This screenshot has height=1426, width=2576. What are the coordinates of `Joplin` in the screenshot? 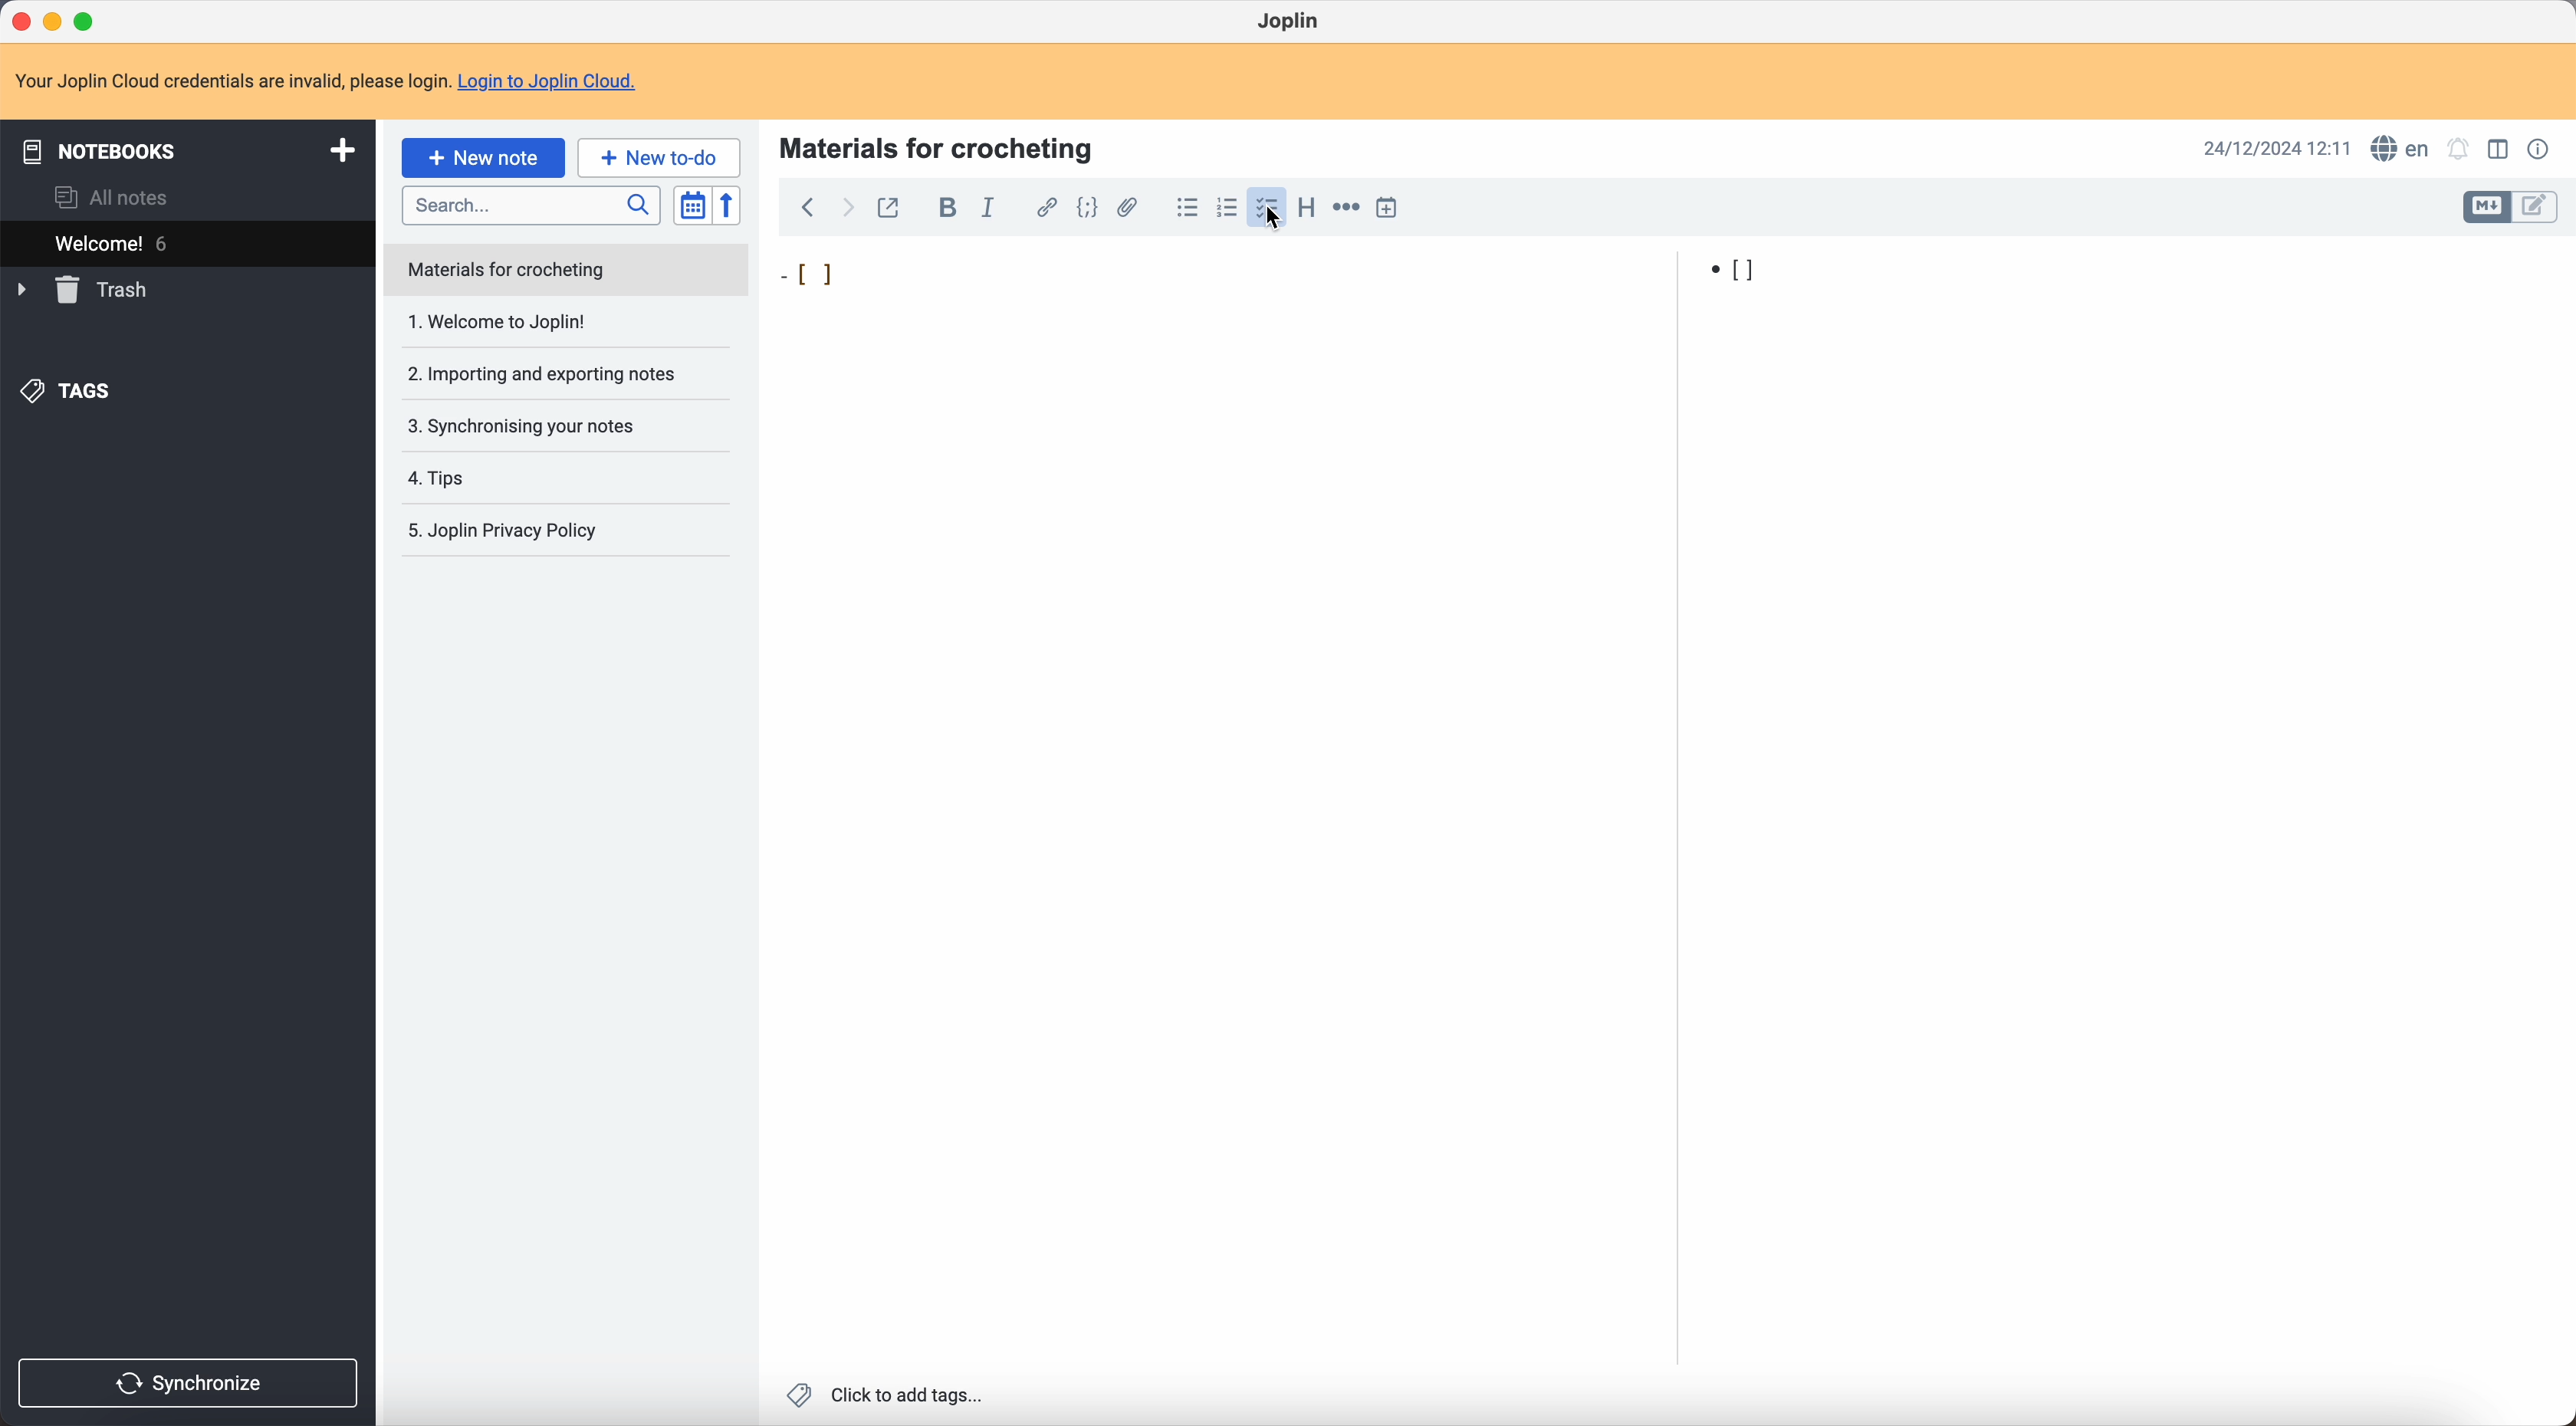 It's located at (1291, 23).